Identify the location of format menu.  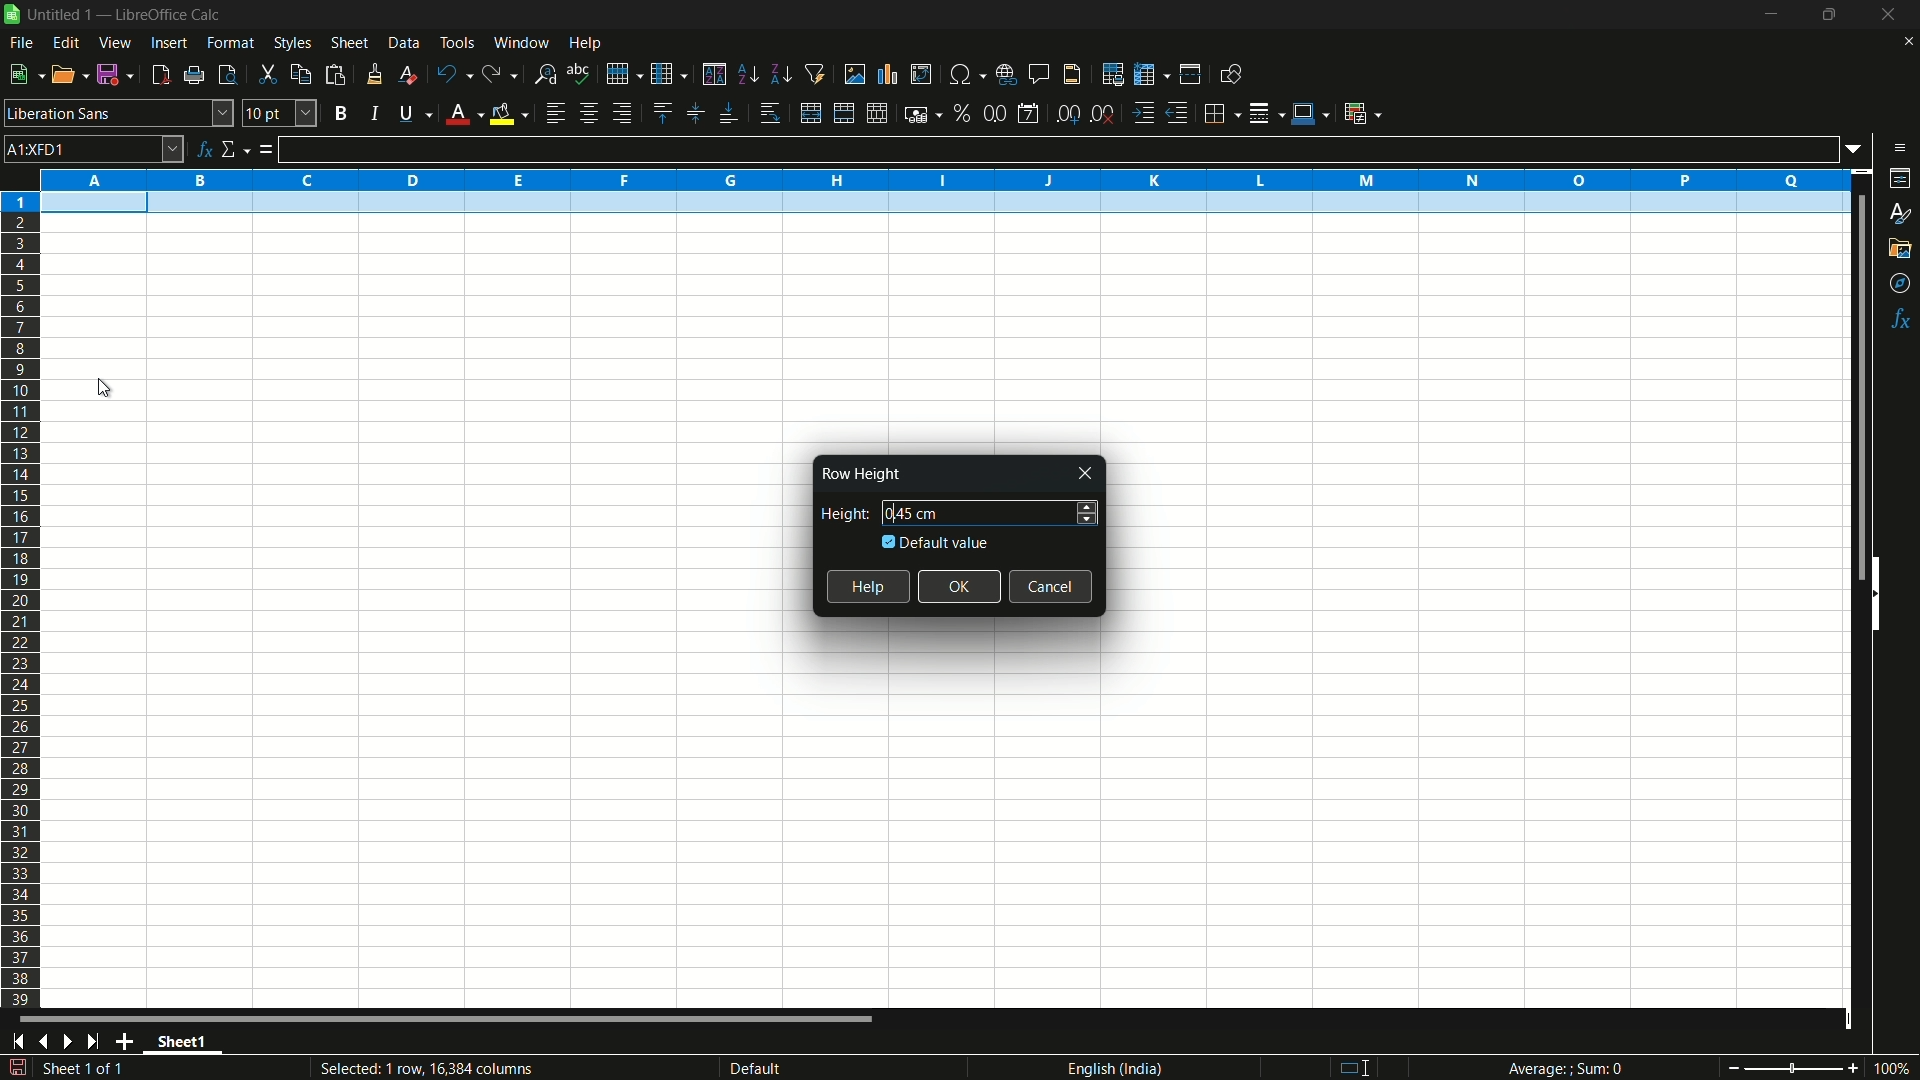
(231, 43).